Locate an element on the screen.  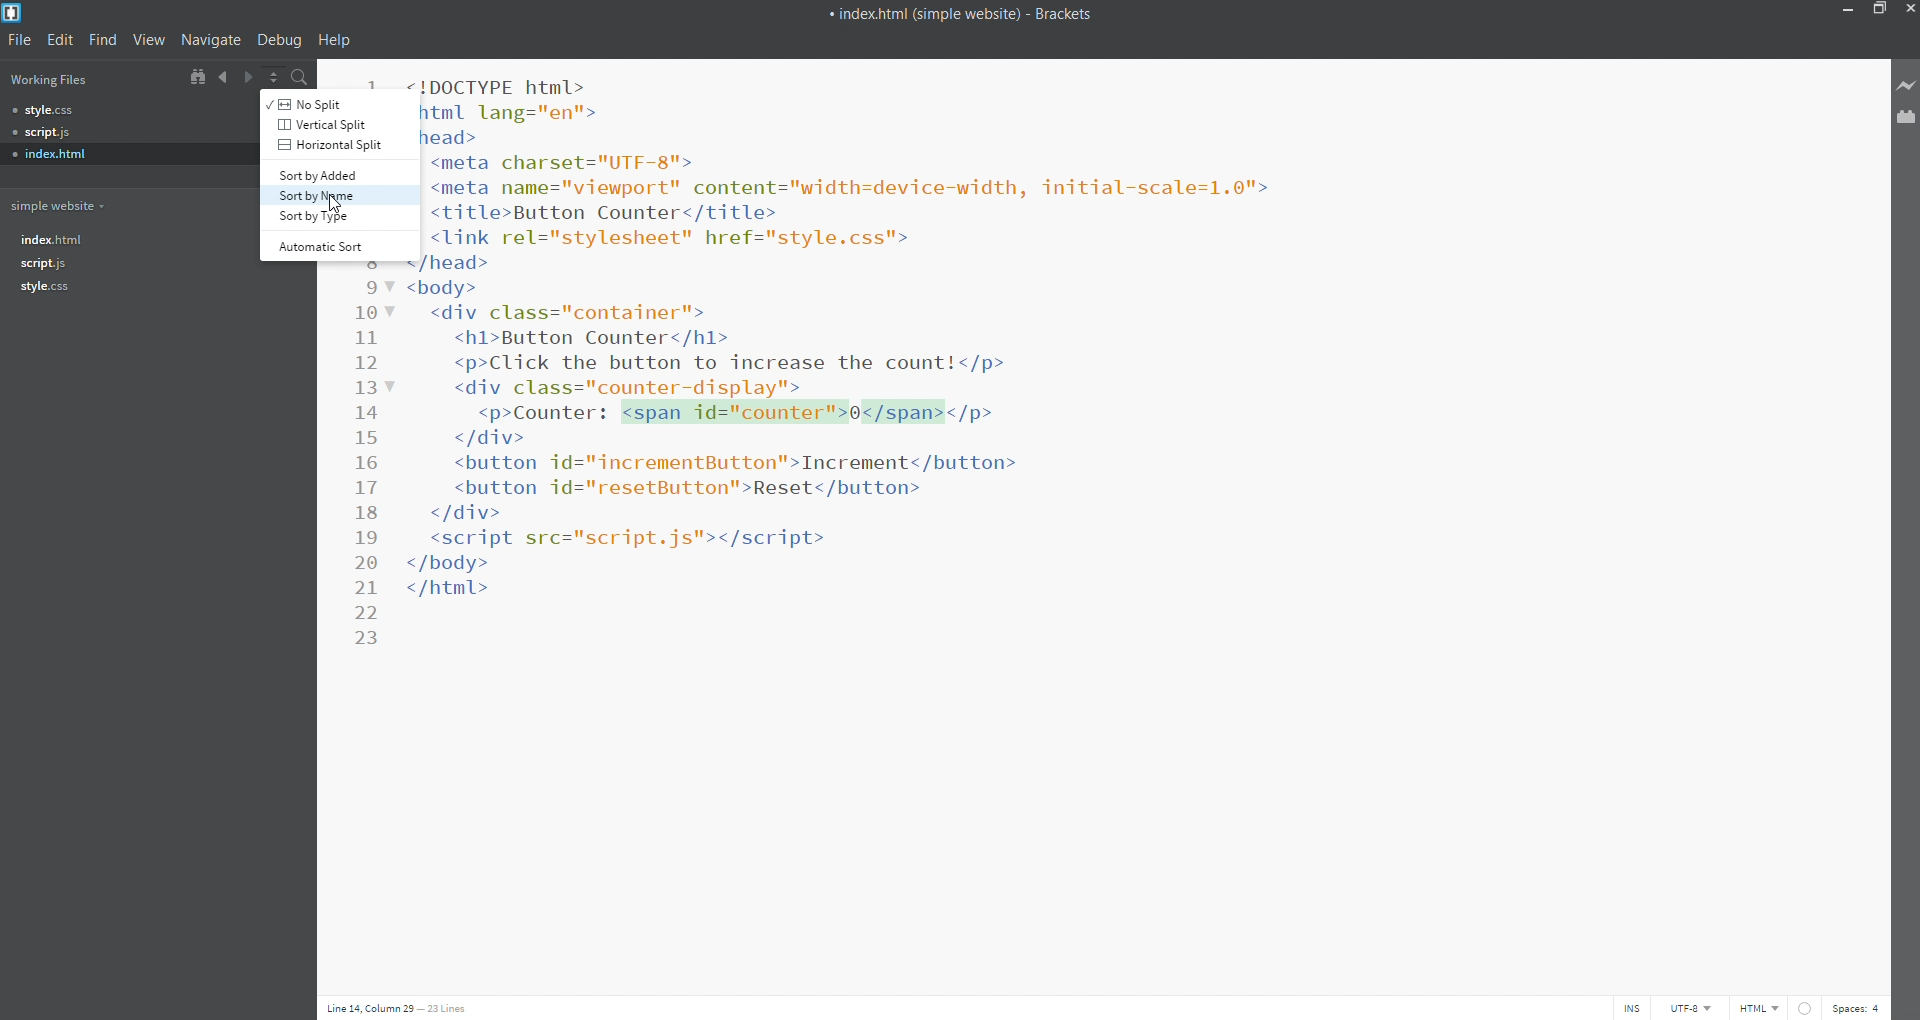
vertical split is located at coordinates (325, 124).